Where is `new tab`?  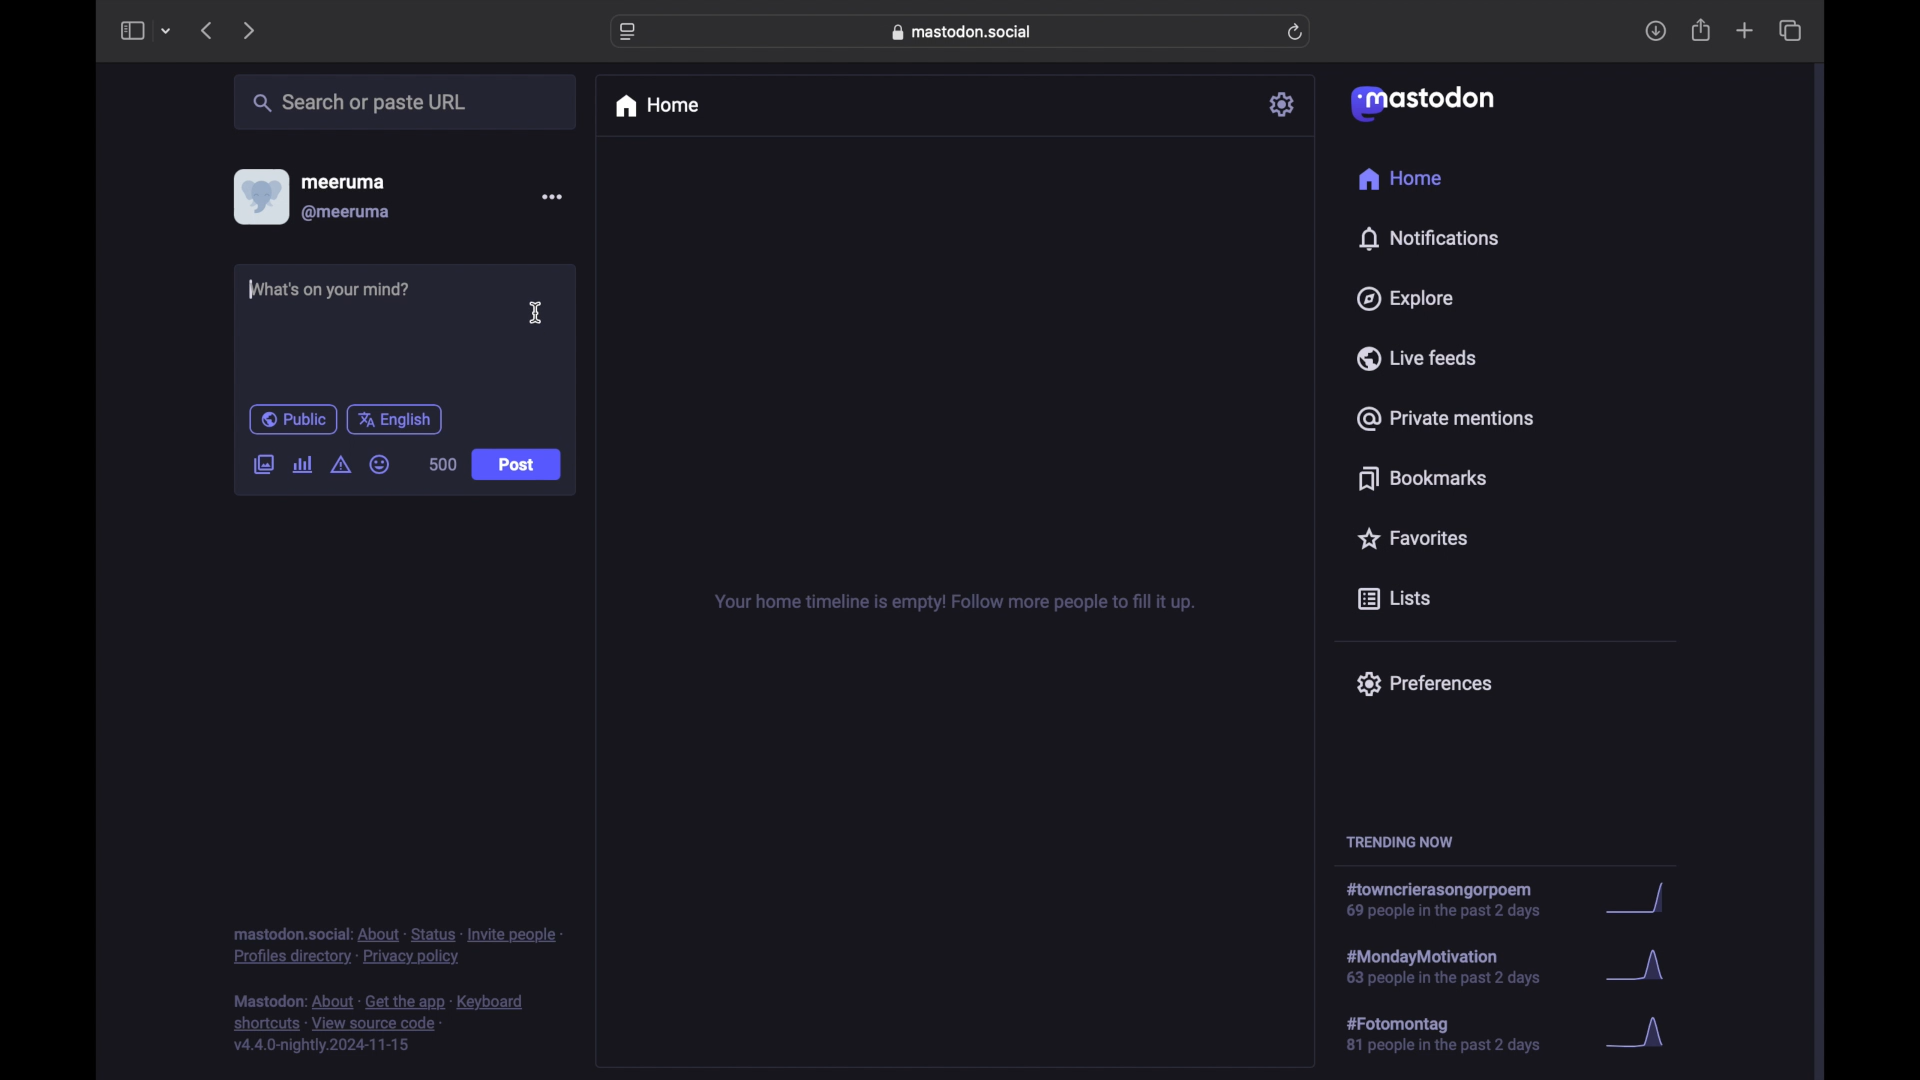 new tab is located at coordinates (1745, 30).